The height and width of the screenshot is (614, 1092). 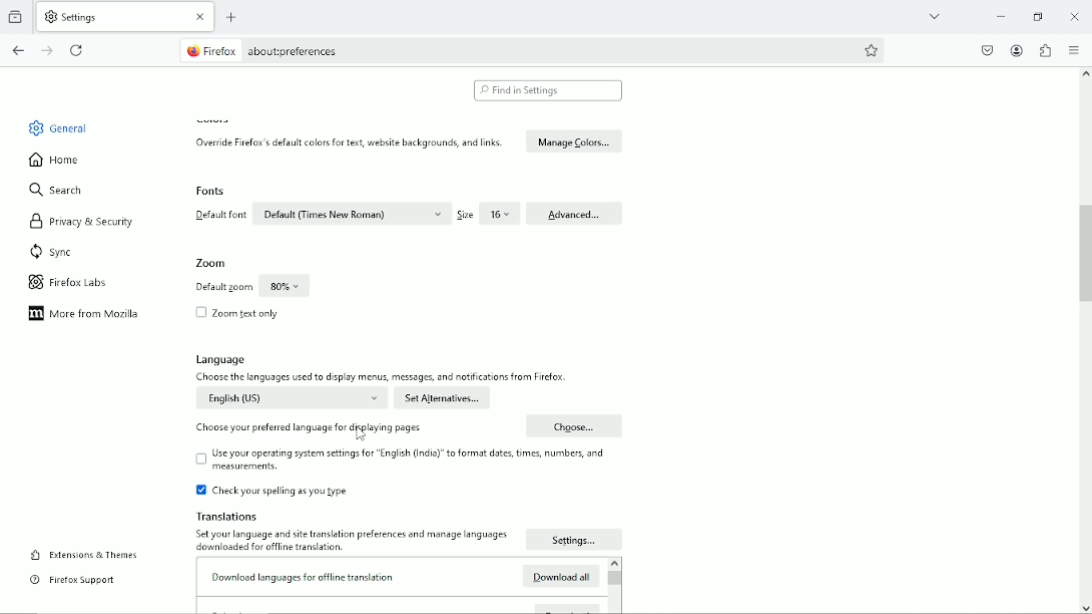 What do you see at coordinates (89, 279) in the screenshot?
I see `Firefox labs` at bounding box center [89, 279].